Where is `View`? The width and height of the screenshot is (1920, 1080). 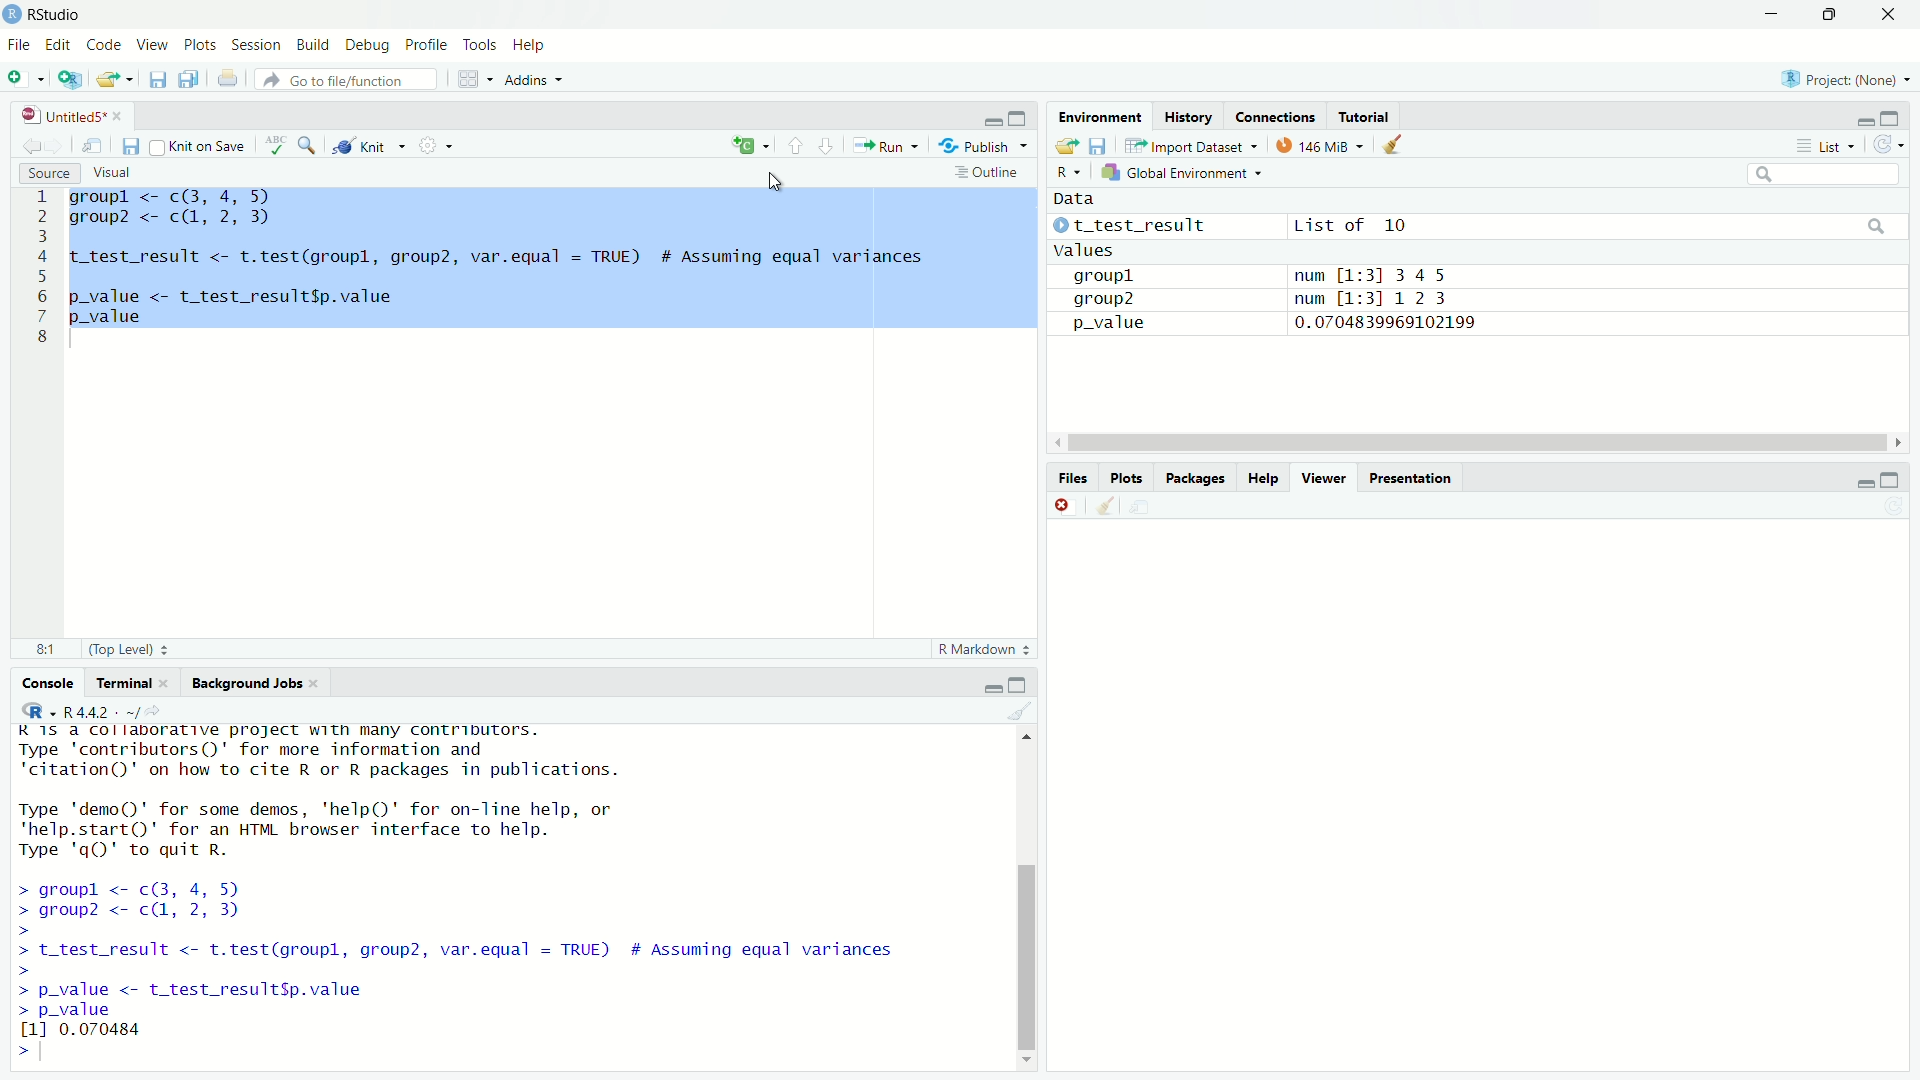
View is located at coordinates (151, 40).